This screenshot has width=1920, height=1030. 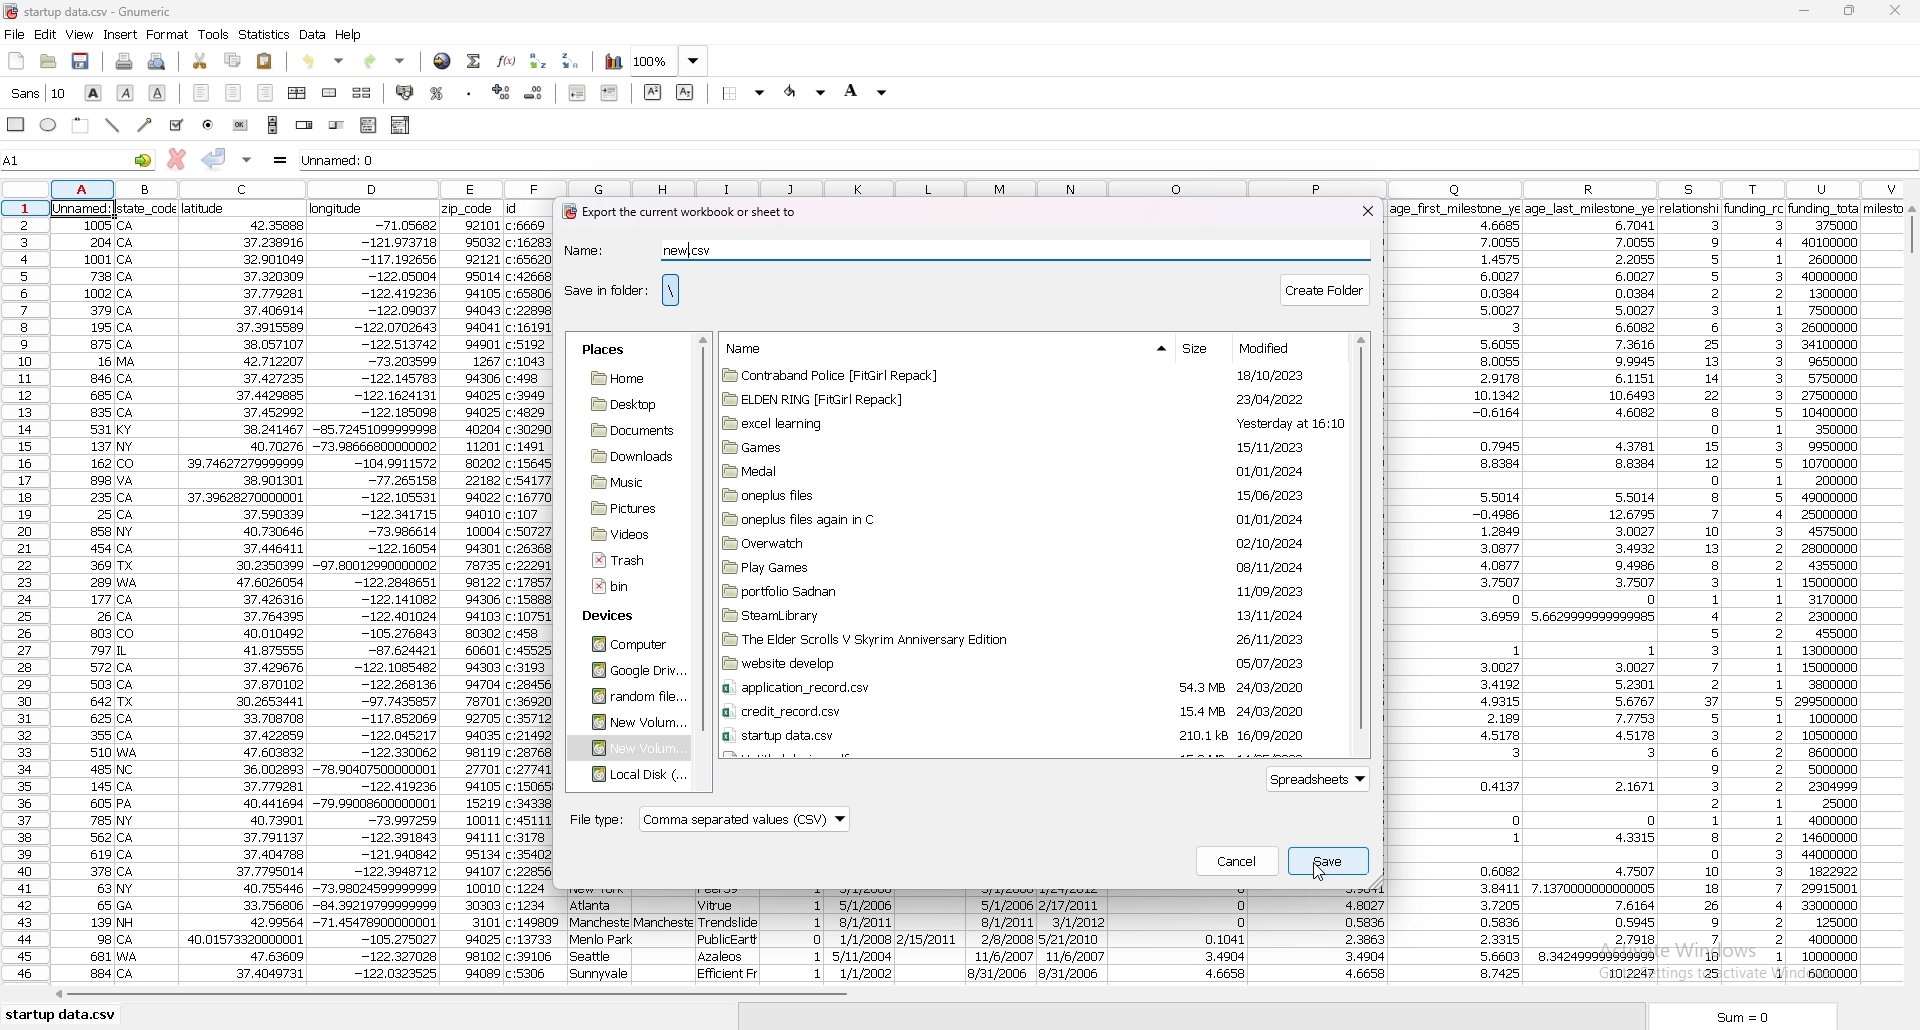 I want to click on frame, so click(x=82, y=124).